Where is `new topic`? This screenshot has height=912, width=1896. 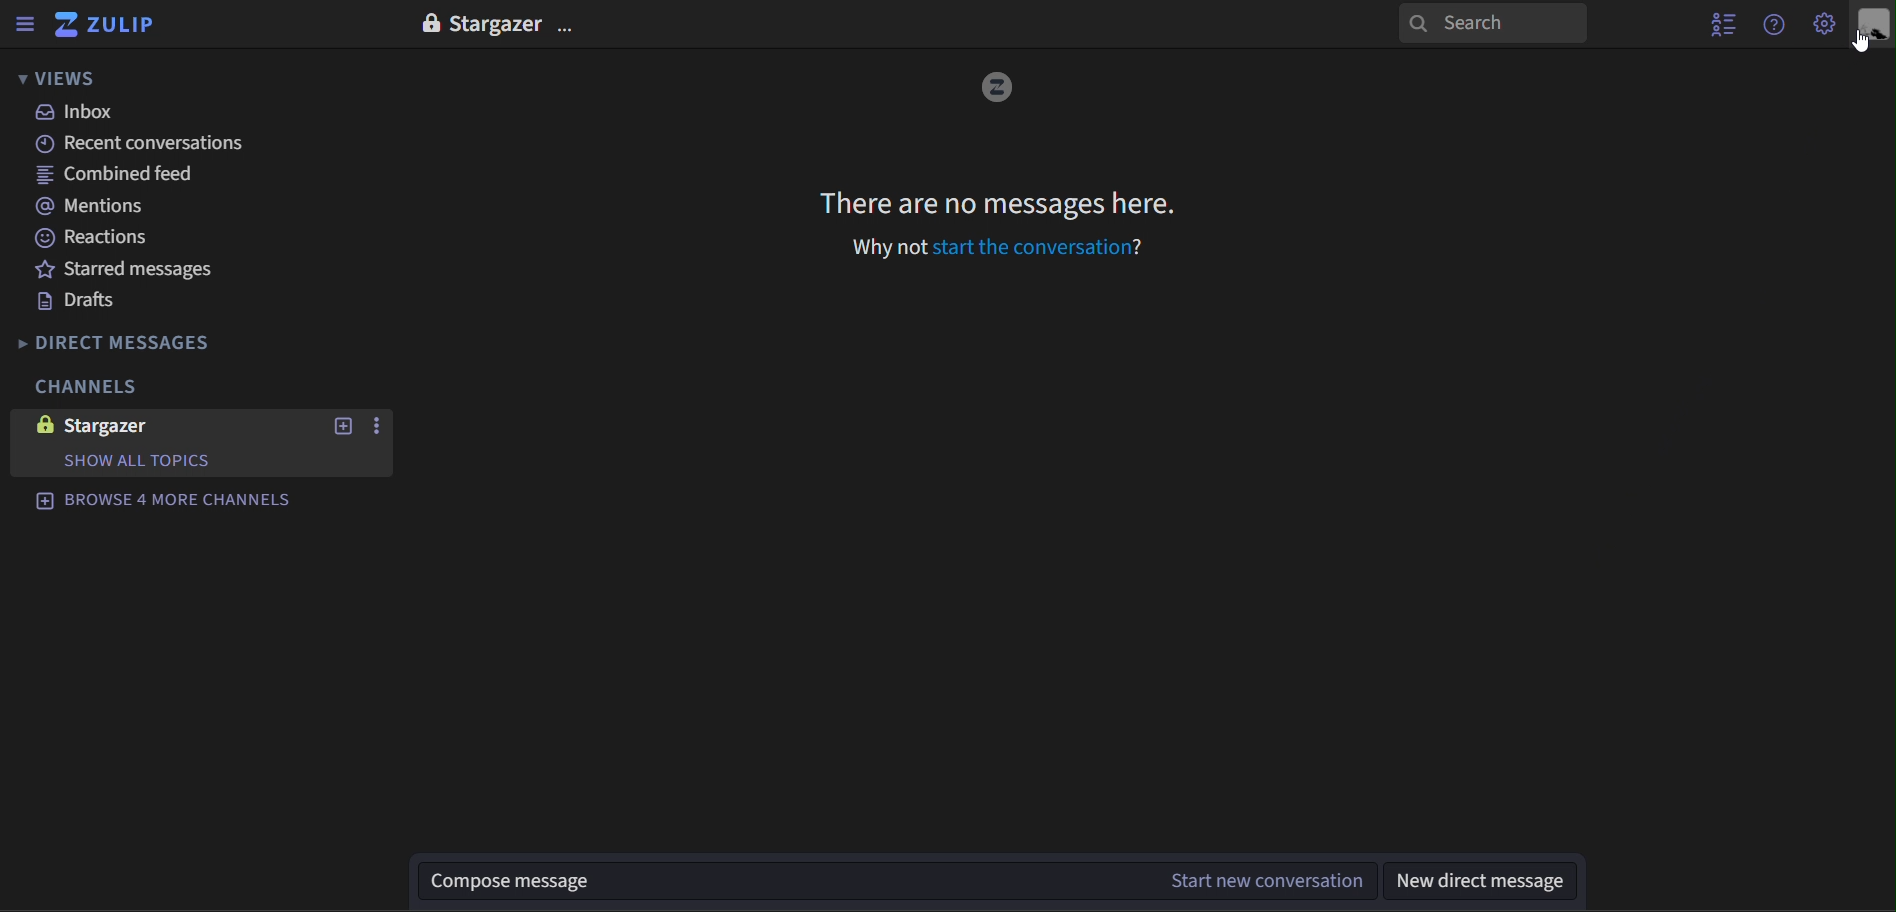 new topic is located at coordinates (345, 427).